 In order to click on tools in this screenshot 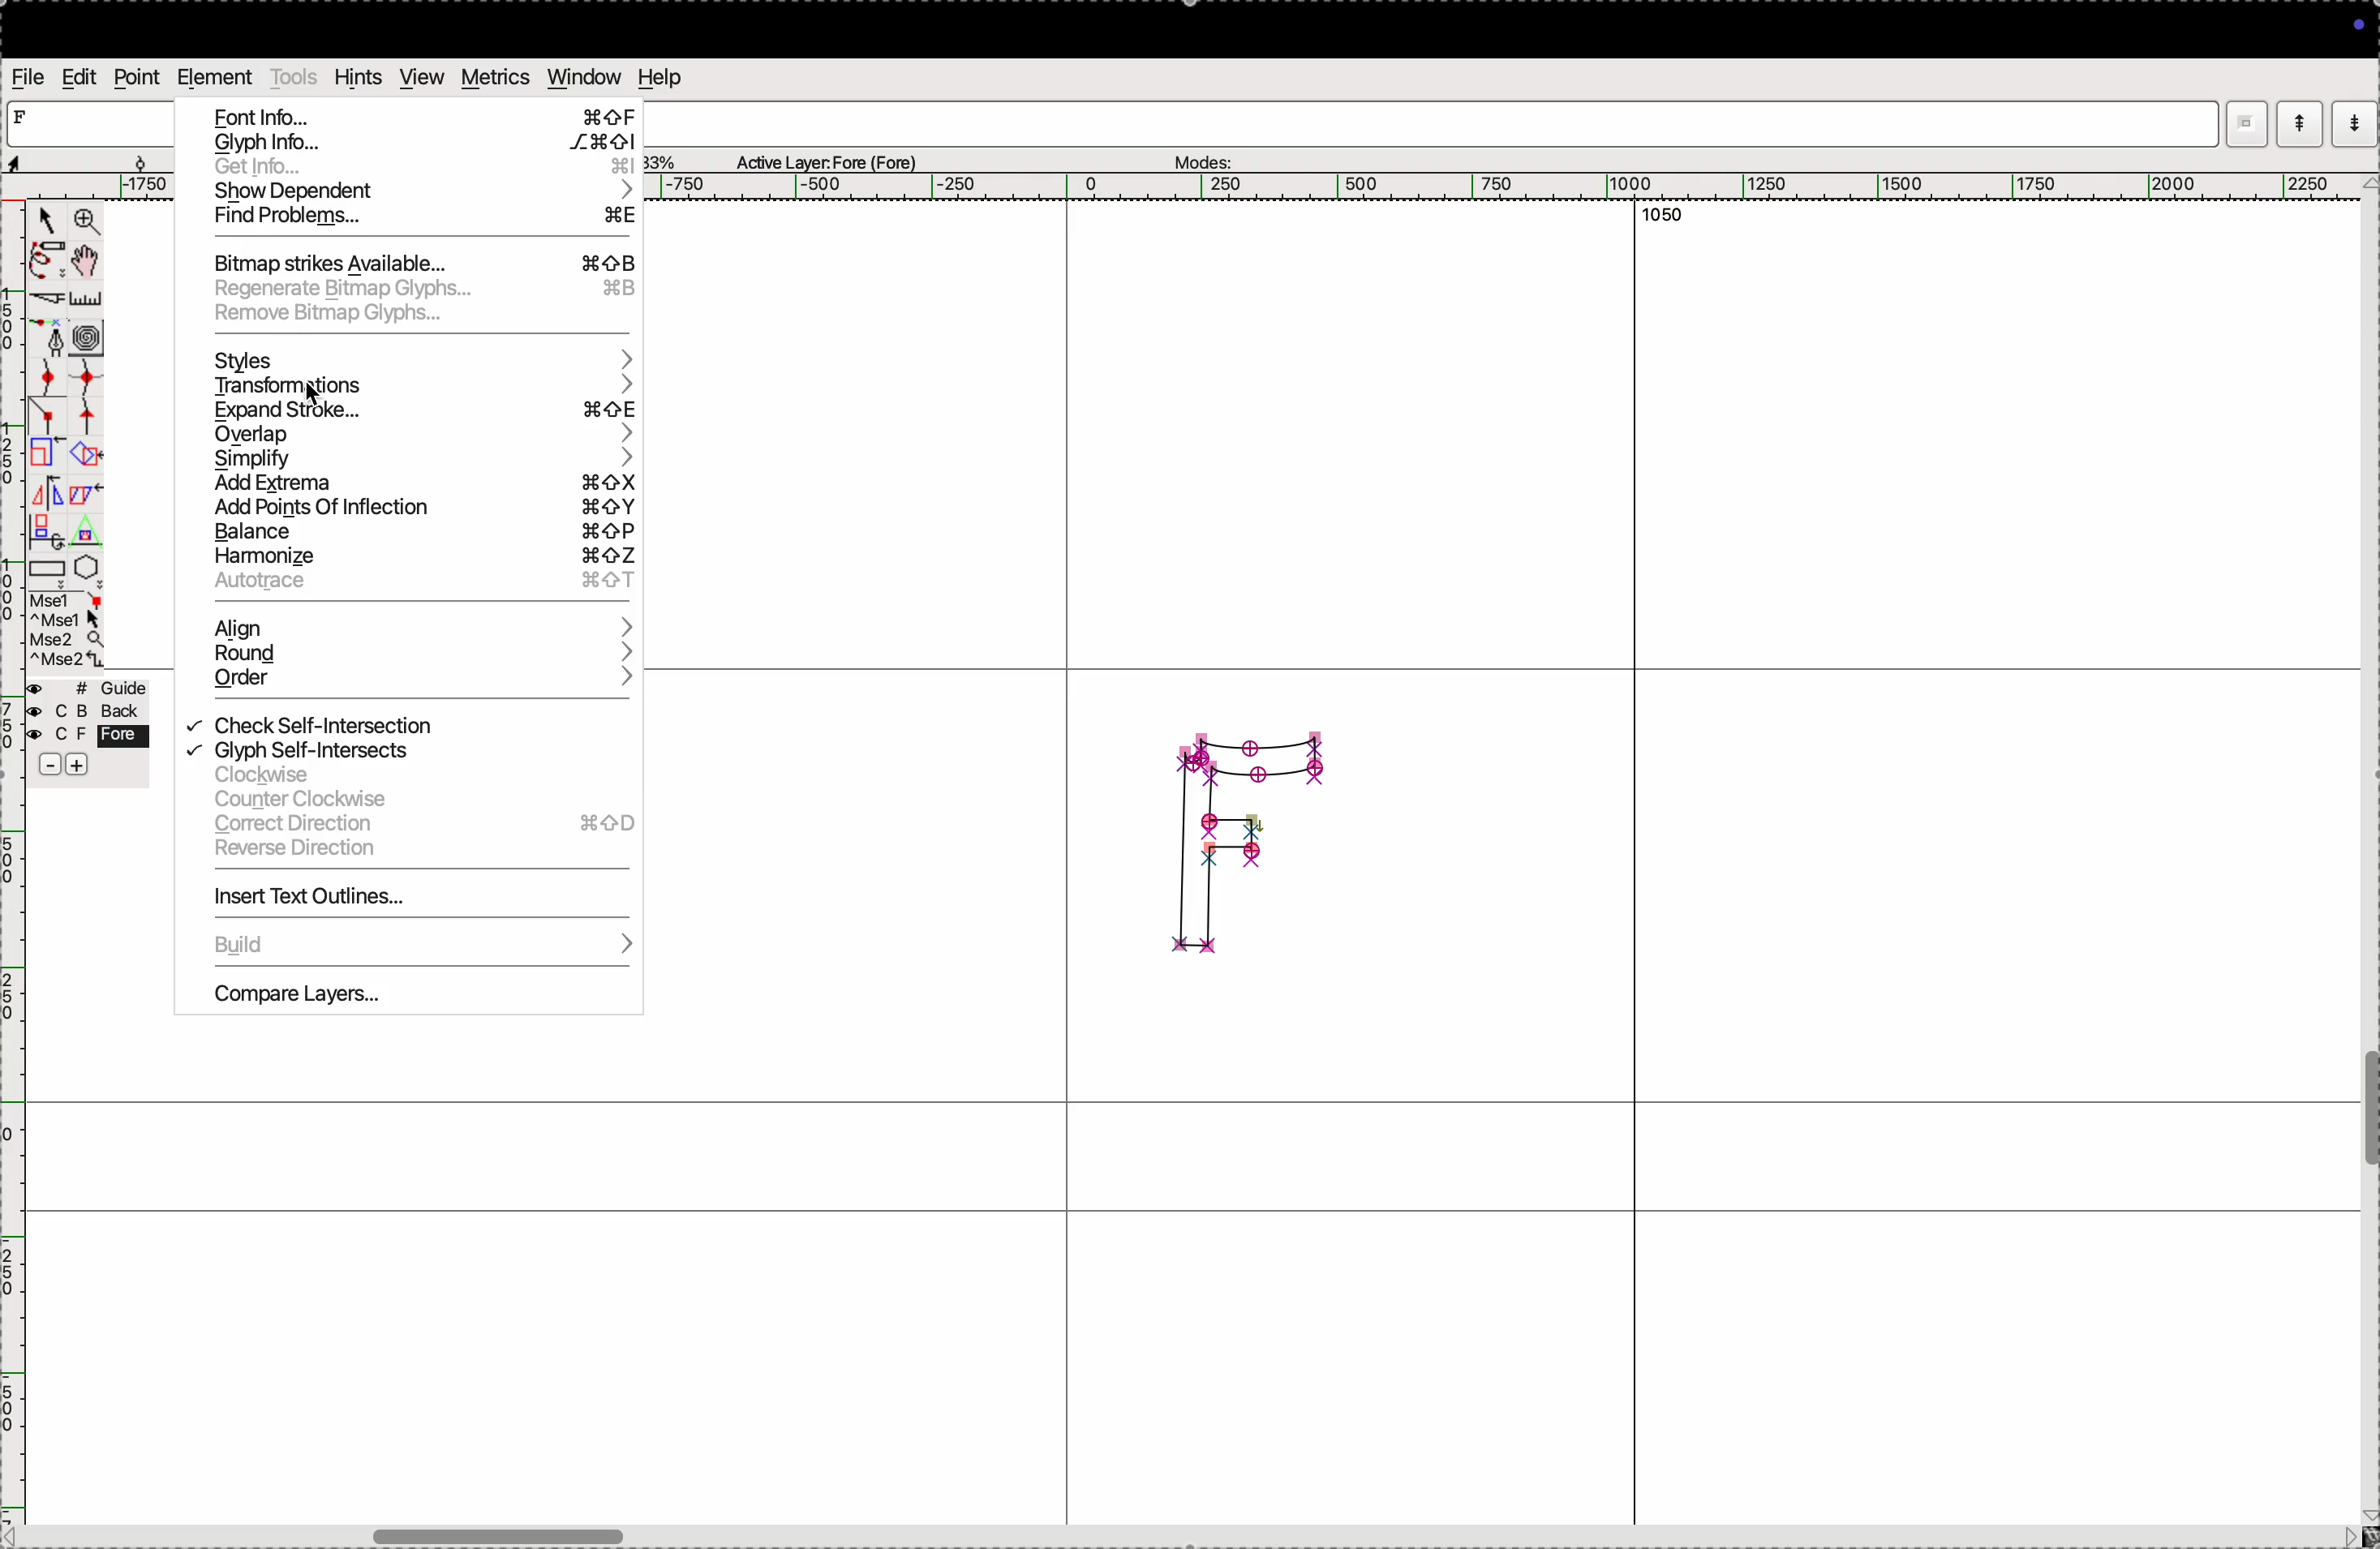, I will do `click(294, 76)`.